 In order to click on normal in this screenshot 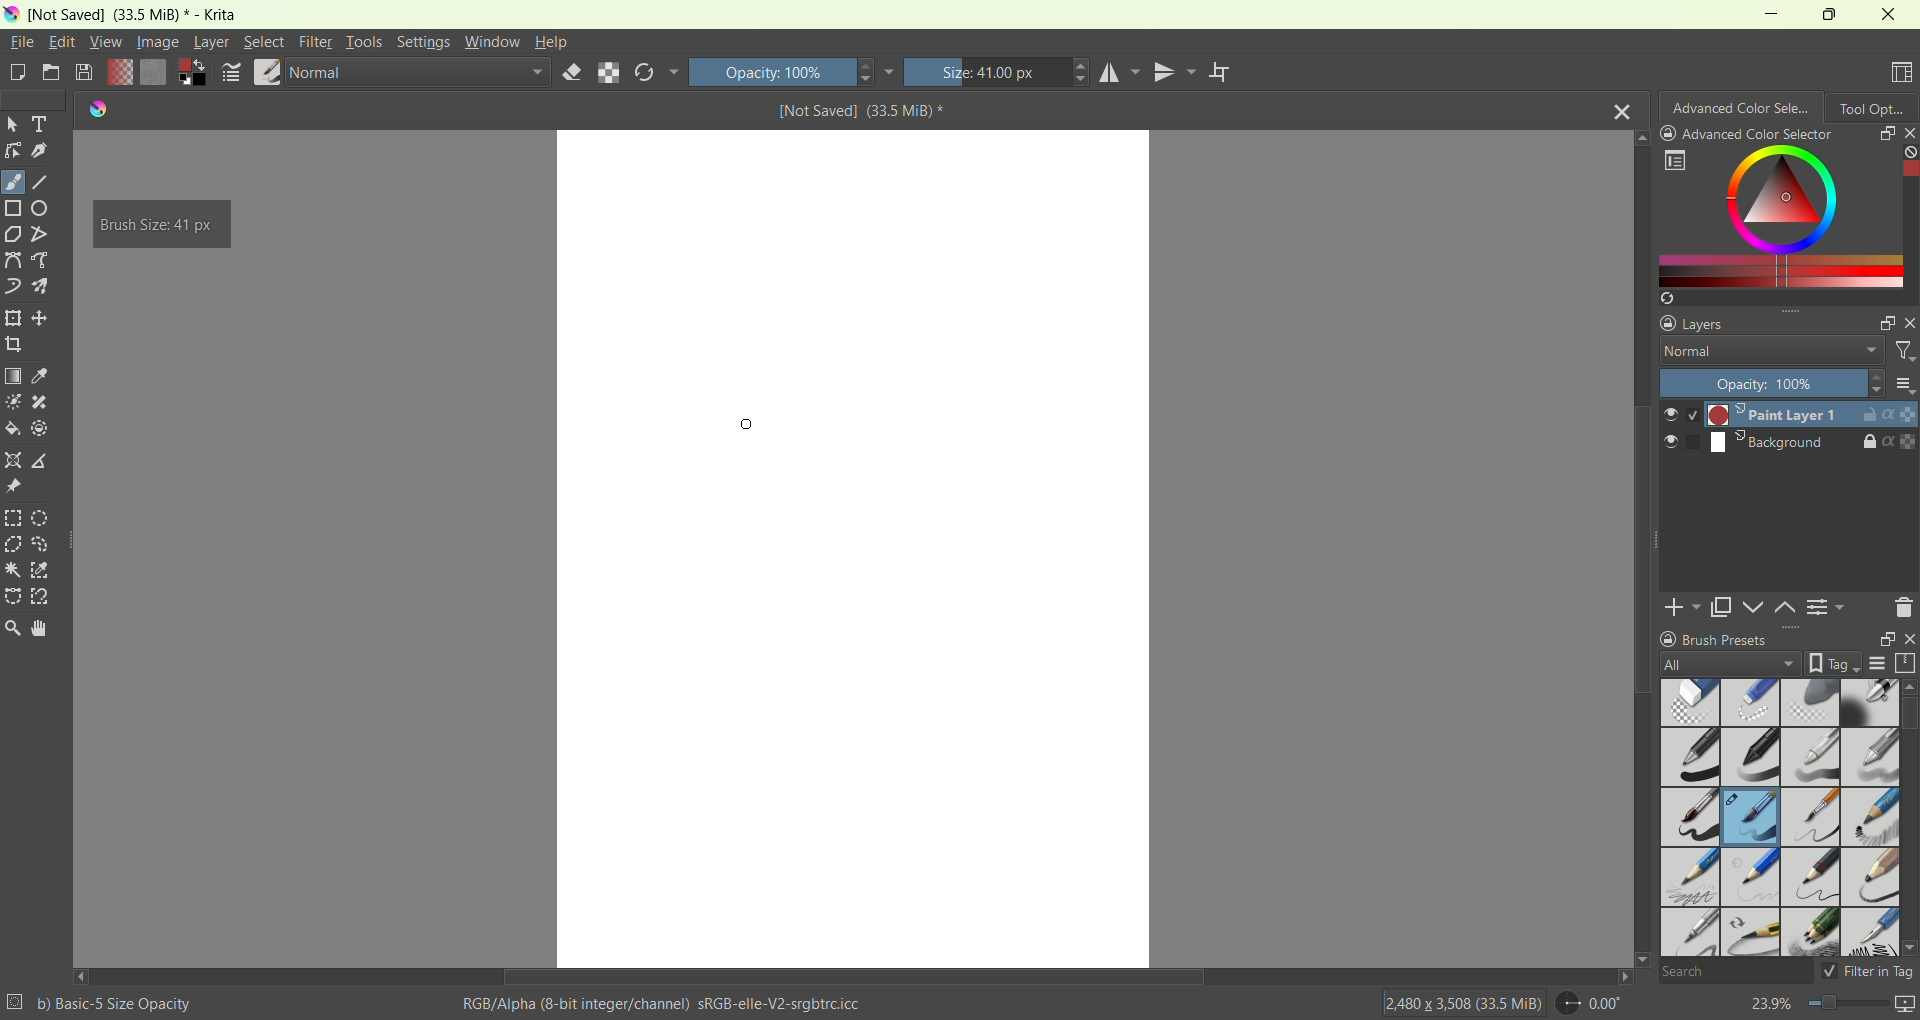, I will do `click(1765, 353)`.